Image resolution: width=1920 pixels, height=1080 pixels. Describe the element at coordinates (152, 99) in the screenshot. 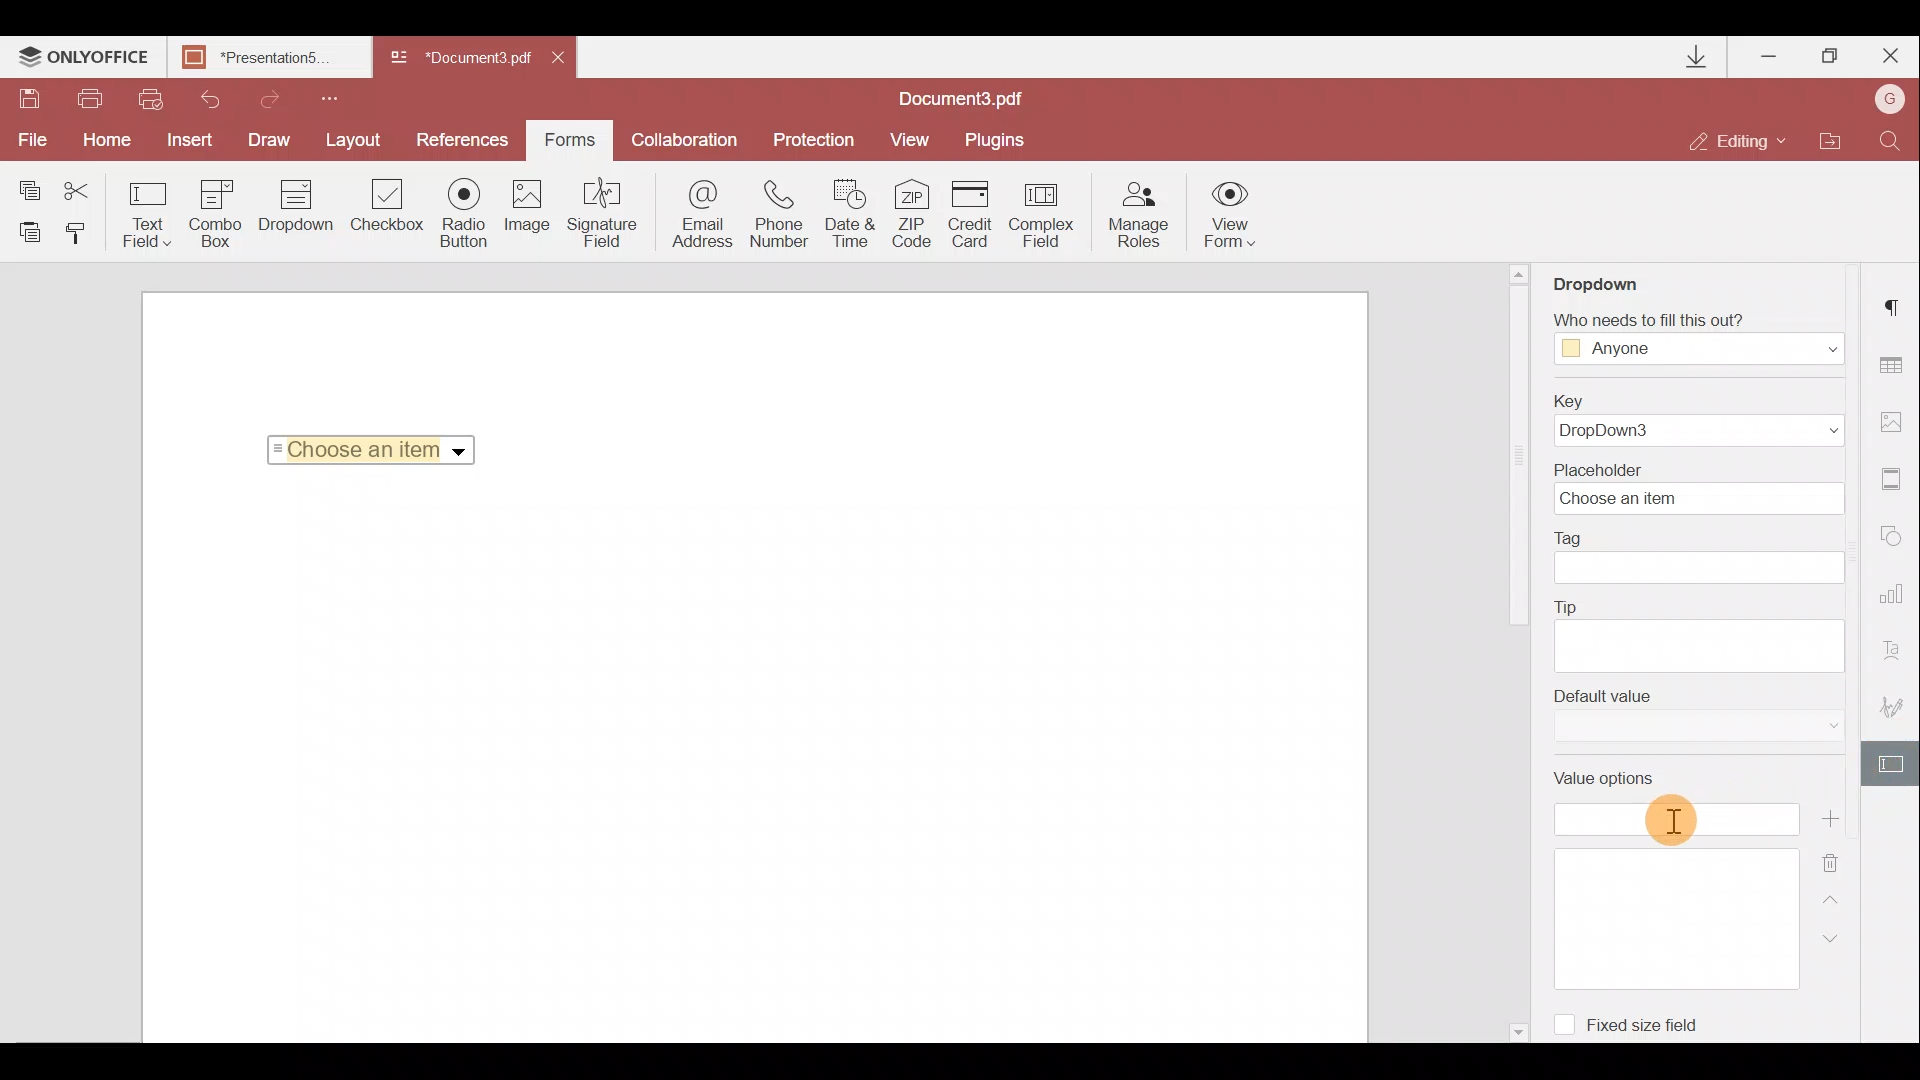

I see `Quick print` at that location.